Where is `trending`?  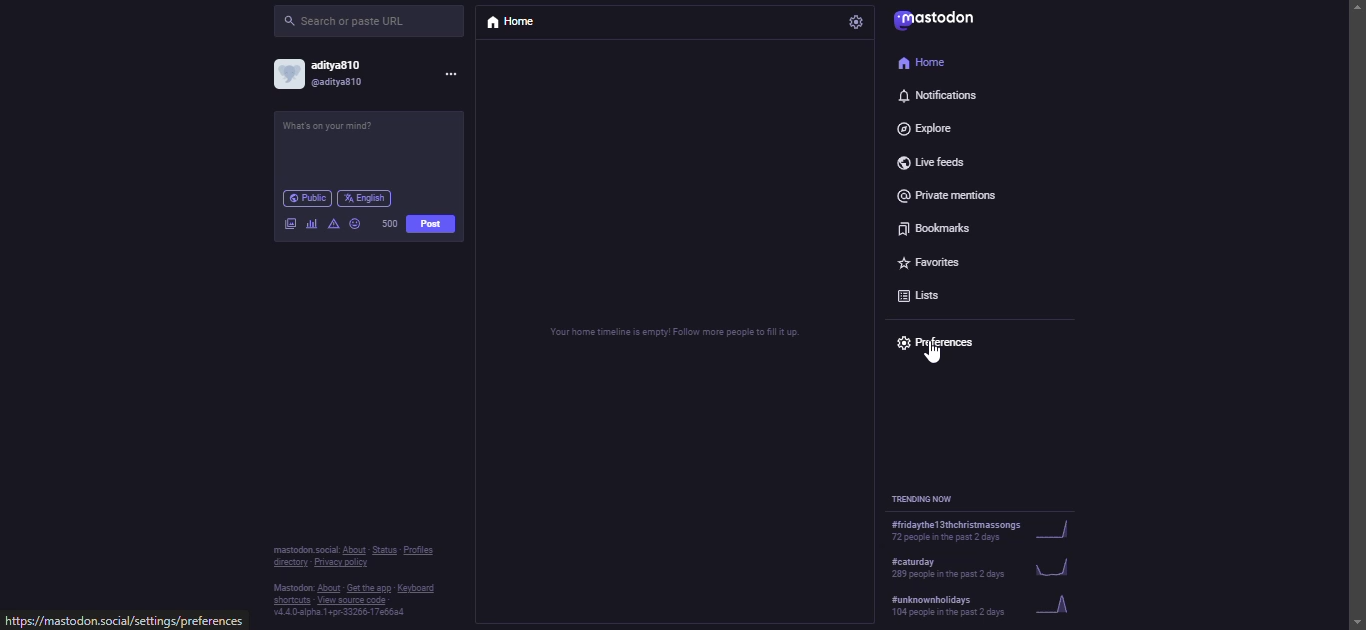 trending is located at coordinates (979, 565).